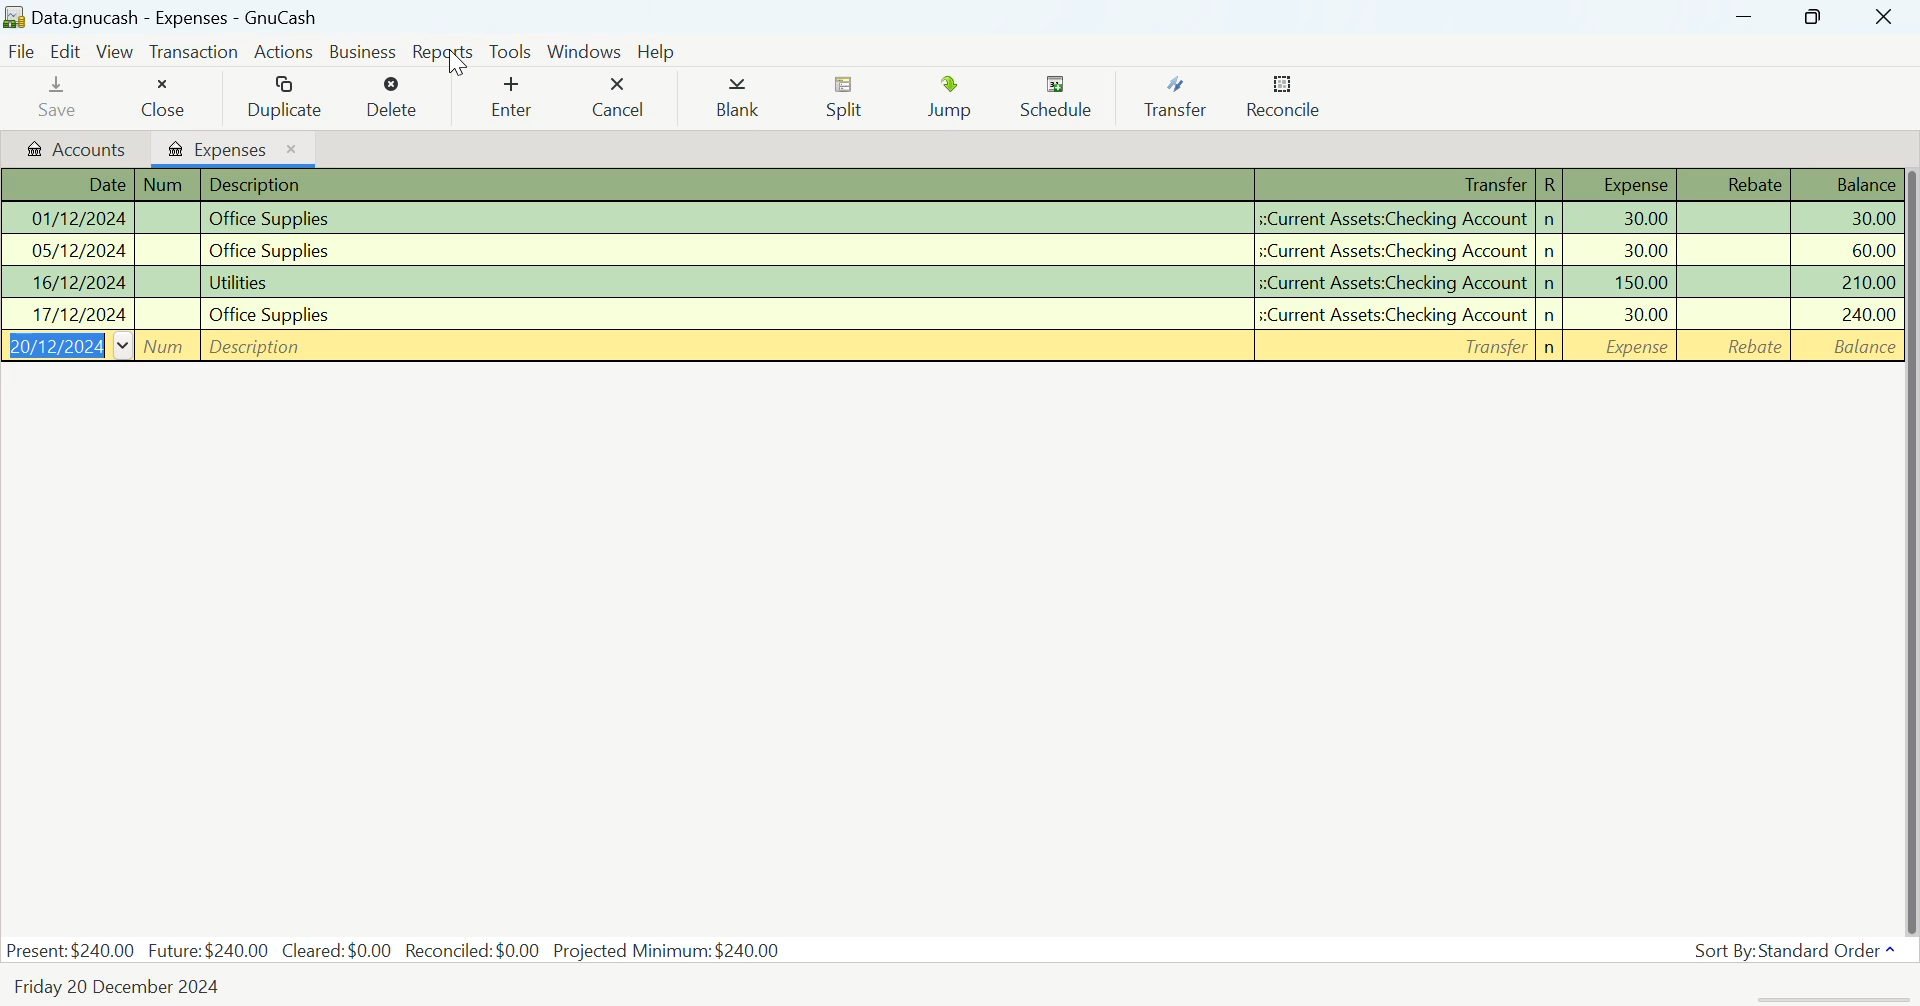 This screenshot has height=1006, width=1920. What do you see at coordinates (166, 98) in the screenshot?
I see `Close` at bounding box center [166, 98].